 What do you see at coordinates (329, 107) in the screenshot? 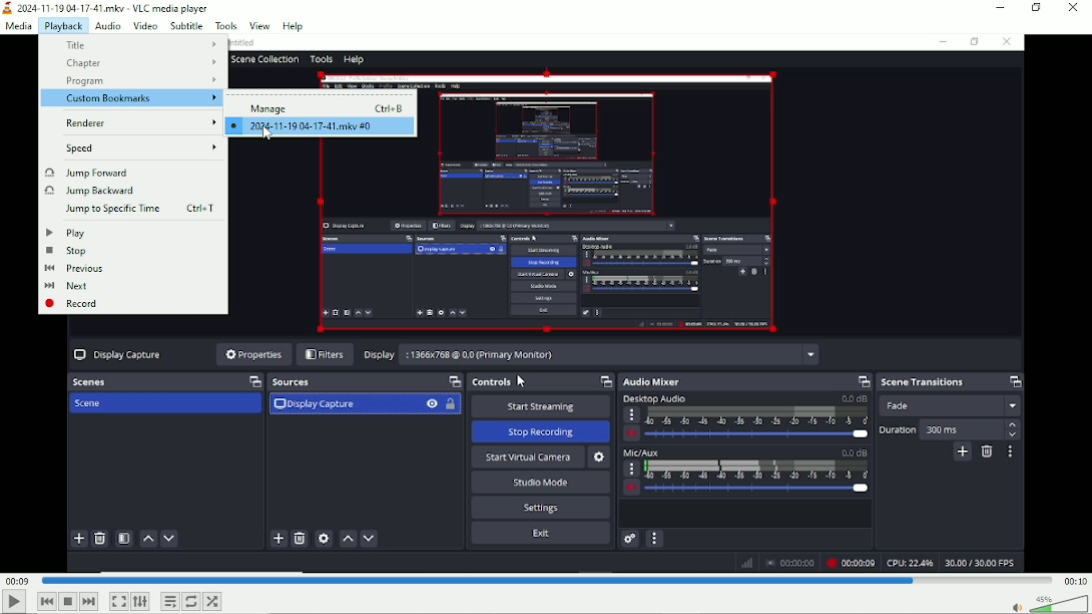
I see `Manage` at bounding box center [329, 107].